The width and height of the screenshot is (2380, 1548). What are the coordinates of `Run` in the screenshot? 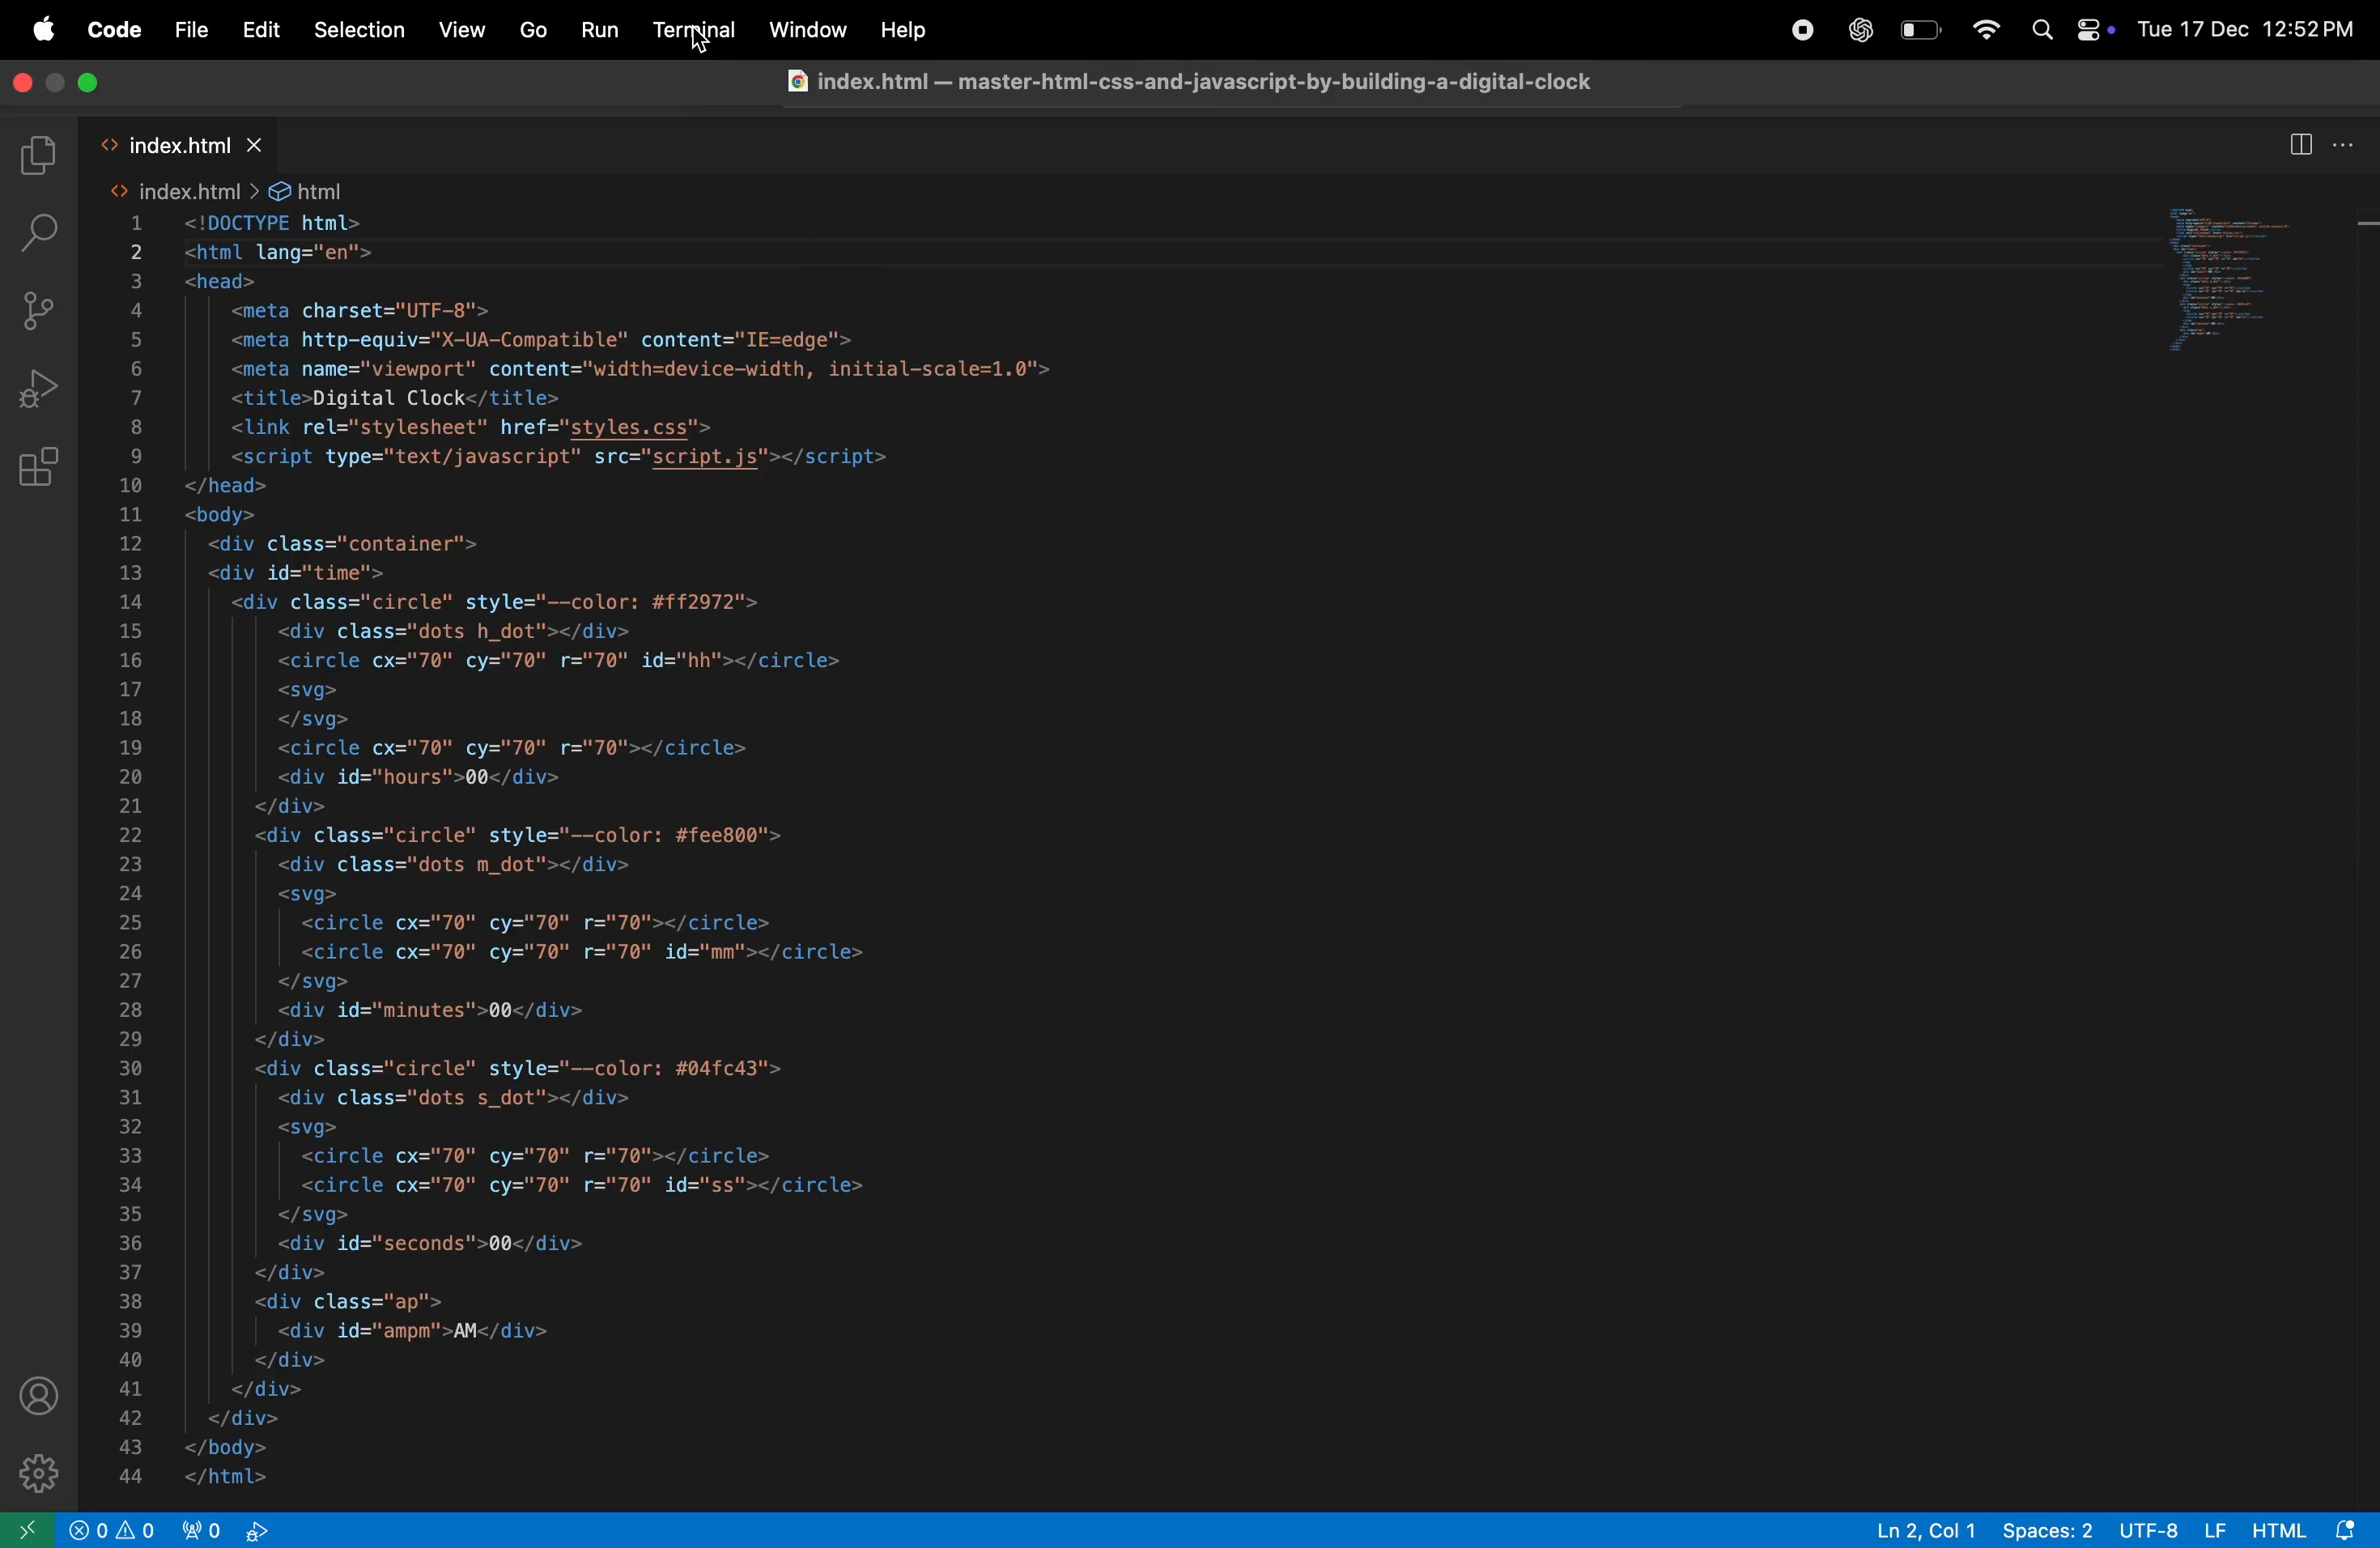 It's located at (601, 29).